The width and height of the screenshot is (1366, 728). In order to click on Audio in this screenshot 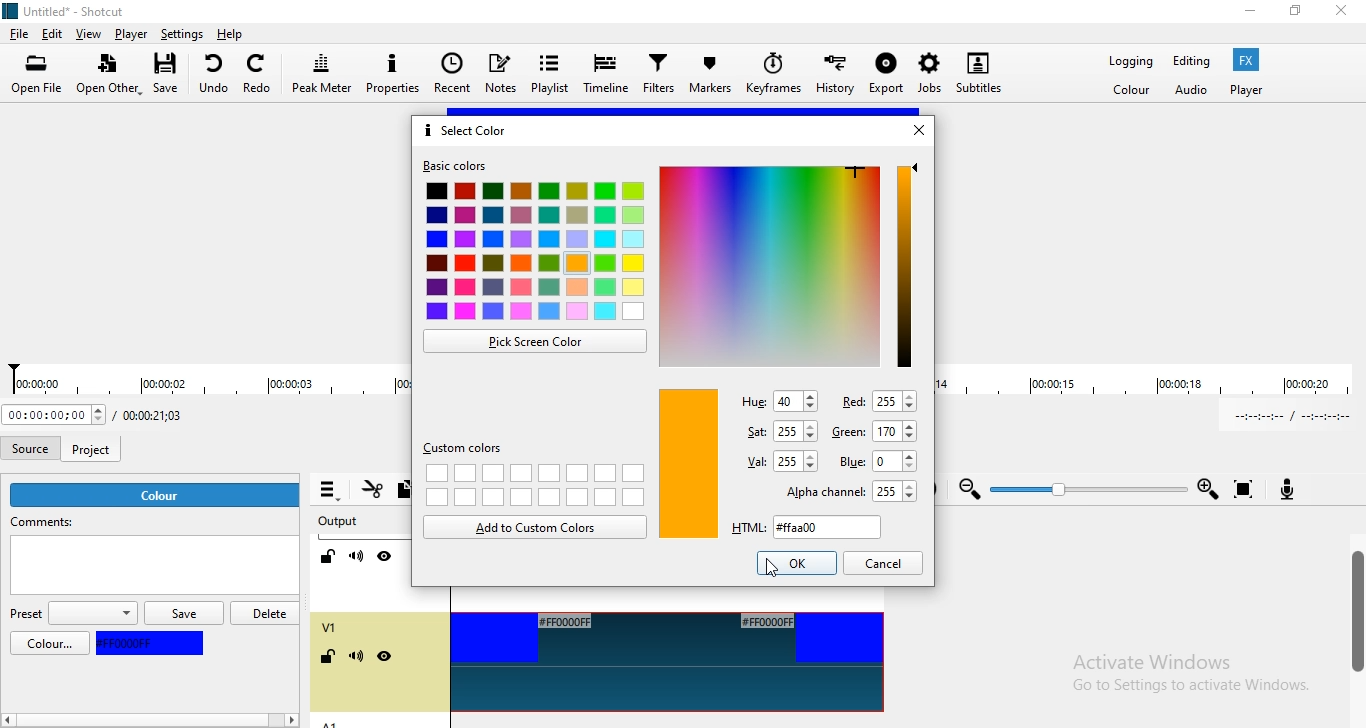, I will do `click(1192, 90)`.